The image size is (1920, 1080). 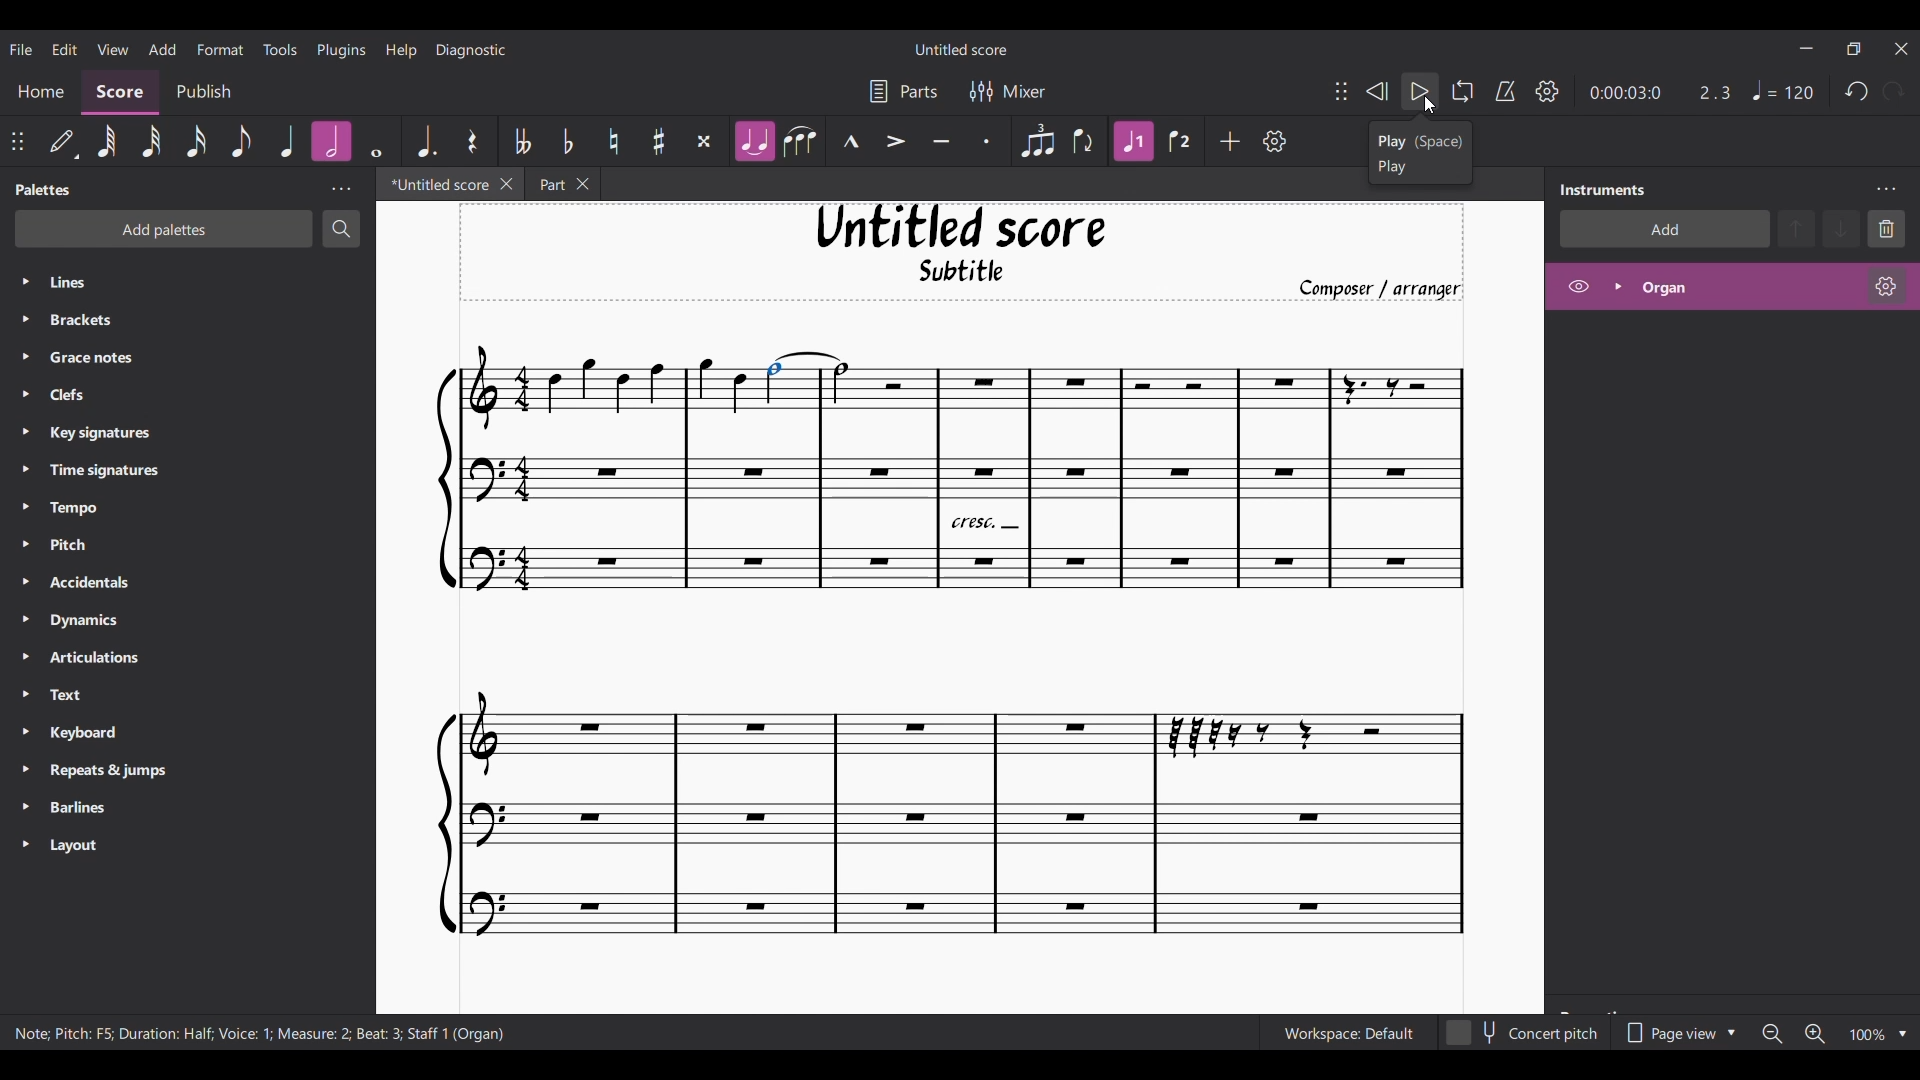 I want to click on 32nd note, so click(x=152, y=141).